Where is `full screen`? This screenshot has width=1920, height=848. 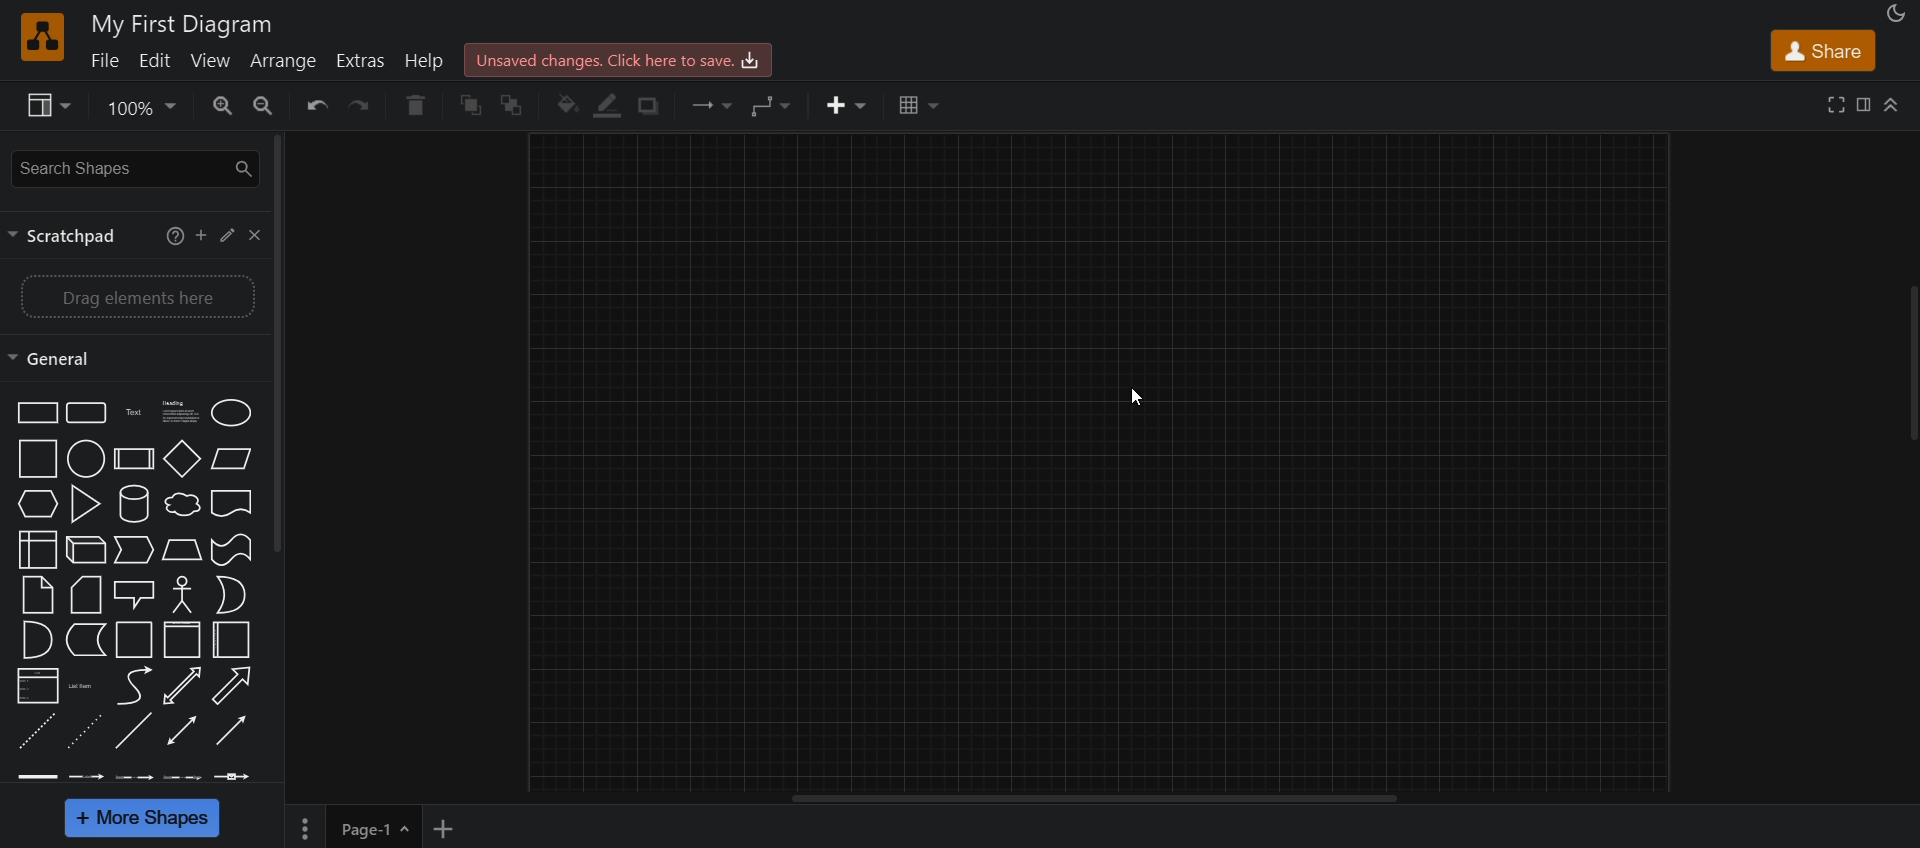 full screen is located at coordinates (1839, 104).